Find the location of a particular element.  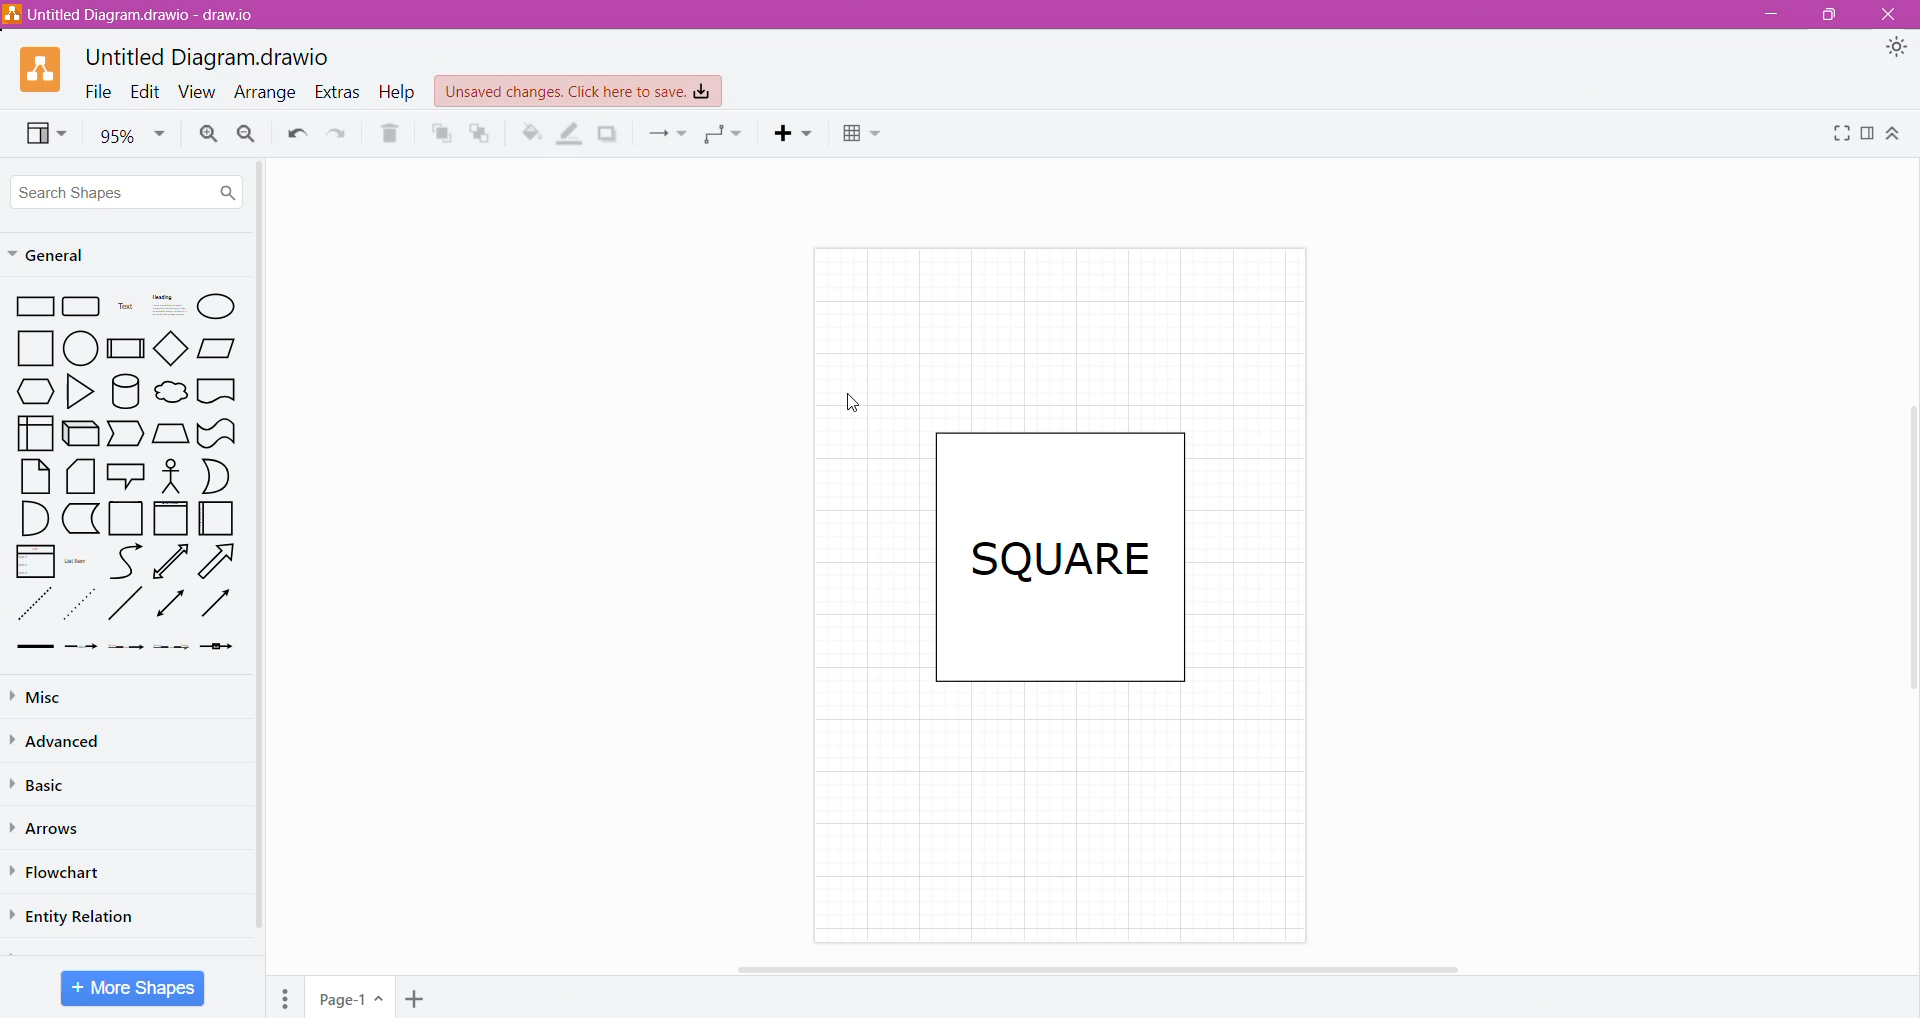

Square  is located at coordinates (126, 519).